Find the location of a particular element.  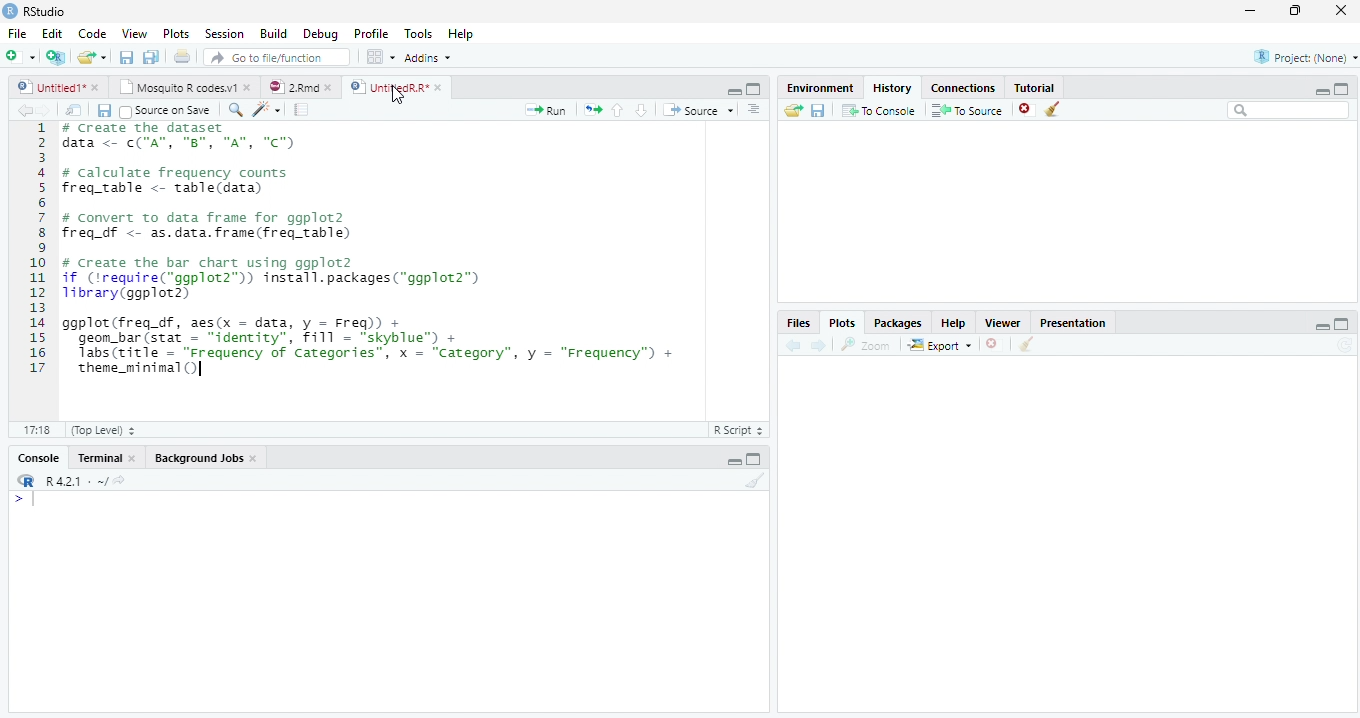

Code is located at coordinates (96, 34).